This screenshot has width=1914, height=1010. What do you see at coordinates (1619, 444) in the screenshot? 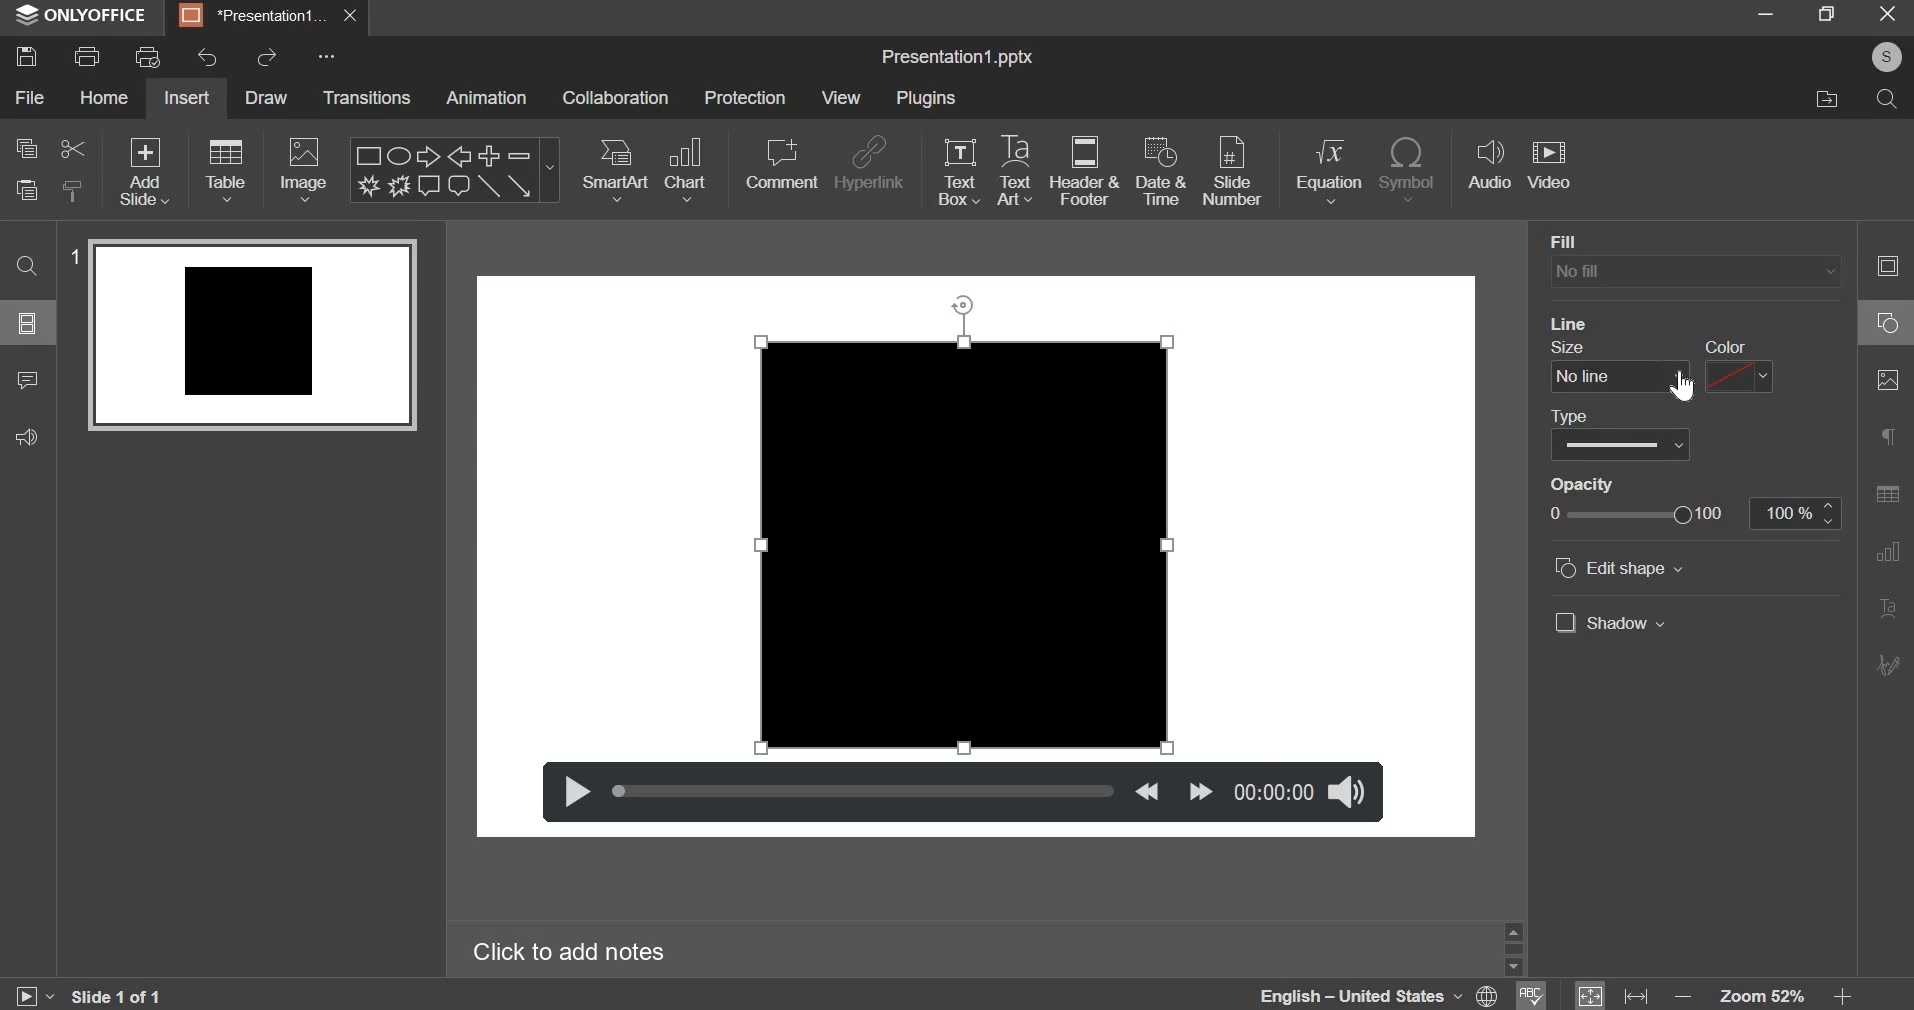
I see `line type` at bounding box center [1619, 444].